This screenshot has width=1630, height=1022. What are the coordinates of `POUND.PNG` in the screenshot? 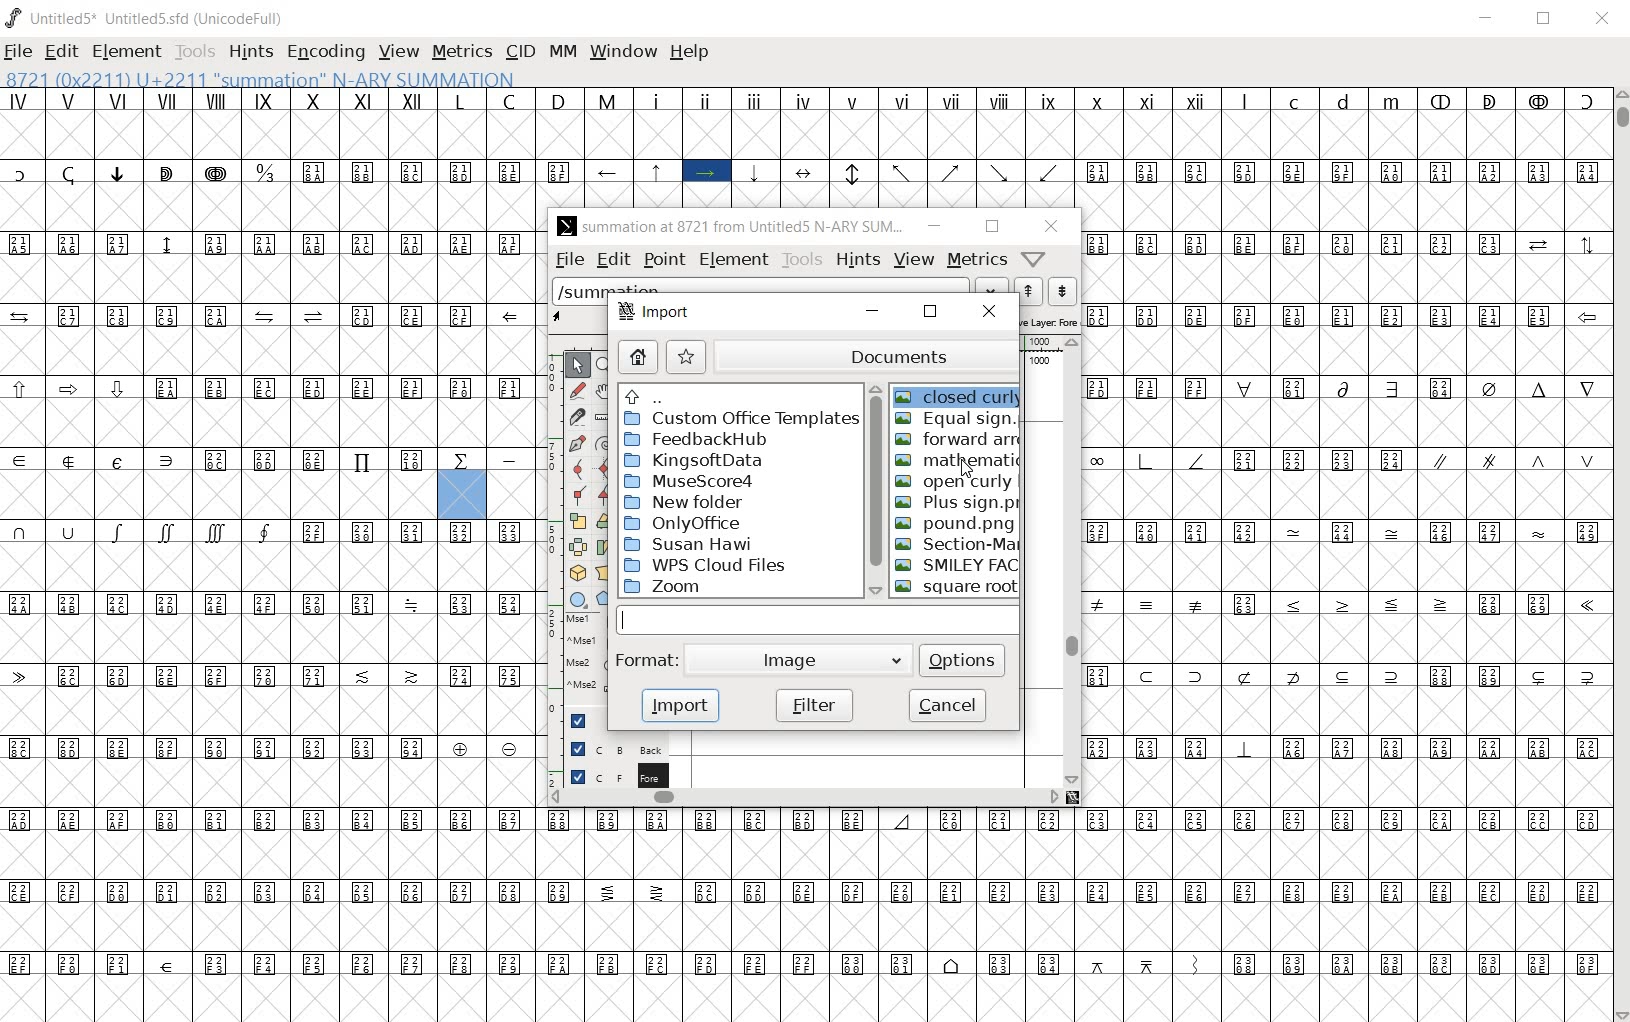 It's located at (954, 525).